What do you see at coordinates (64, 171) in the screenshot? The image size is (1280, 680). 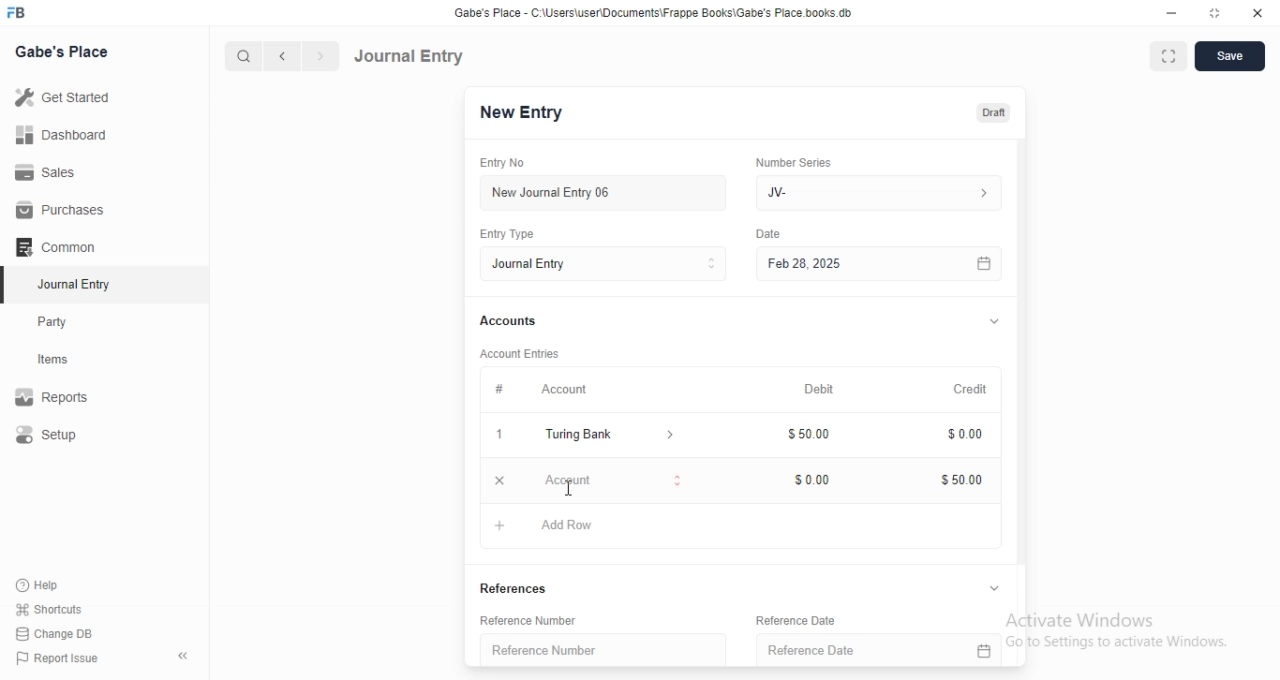 I see `Sales` at bounding box center [64, 171].